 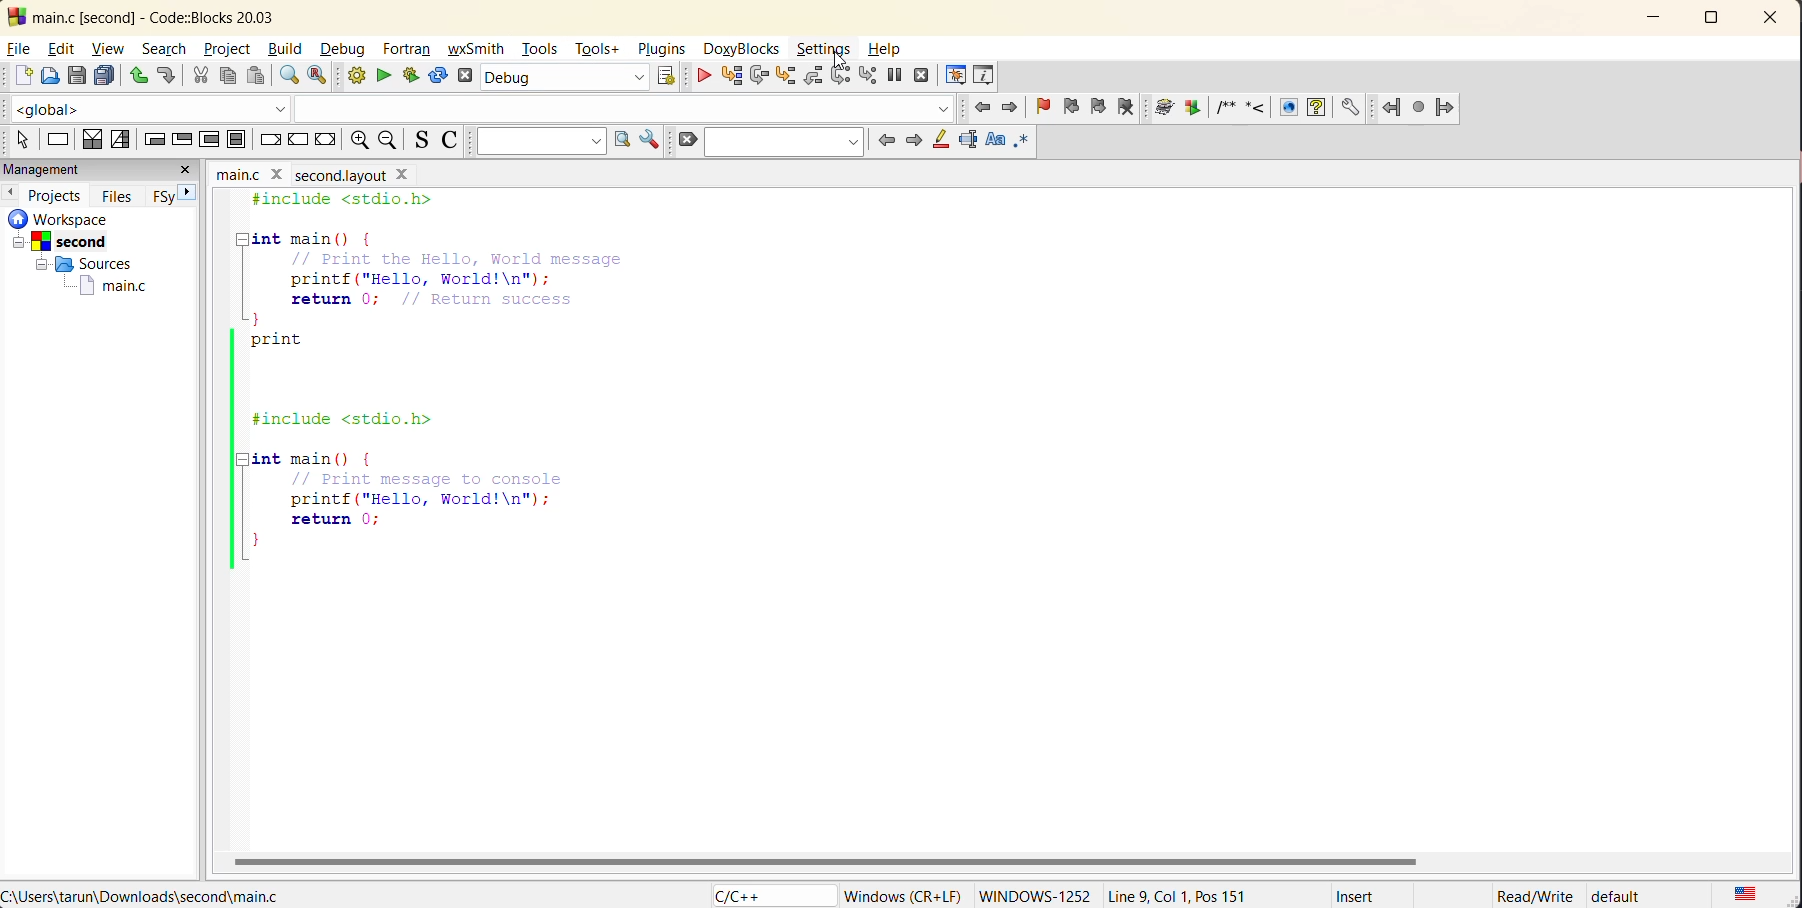 What do you see at coordinates (160, 196) in the screenshot?
I see `FSY` at bounding box center [160, 196].